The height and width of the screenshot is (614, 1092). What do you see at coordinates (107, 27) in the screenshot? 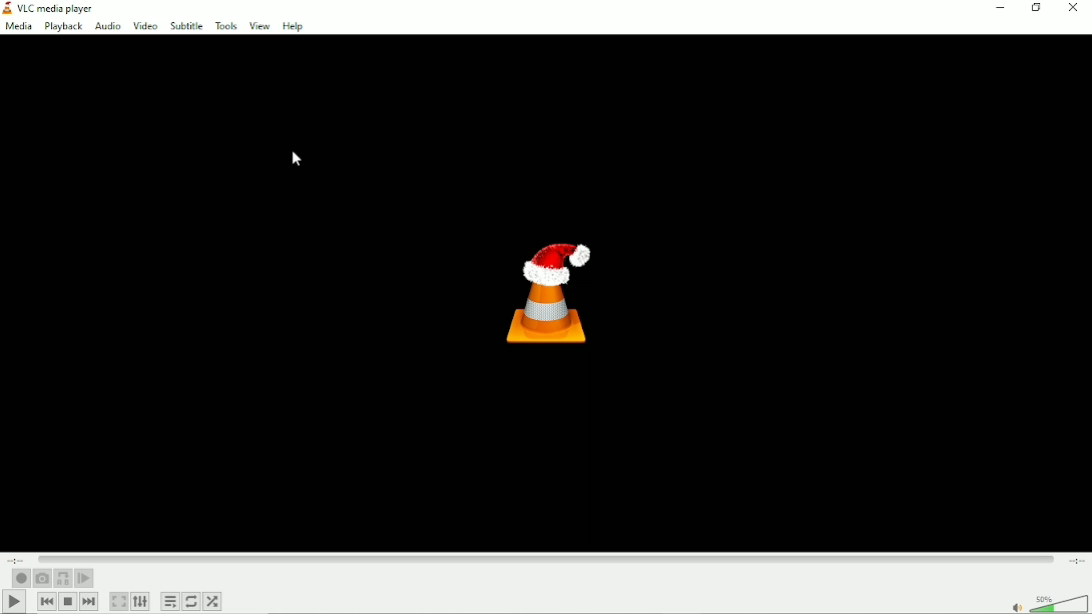
I see `Audio` at bounding box center [107, 27].